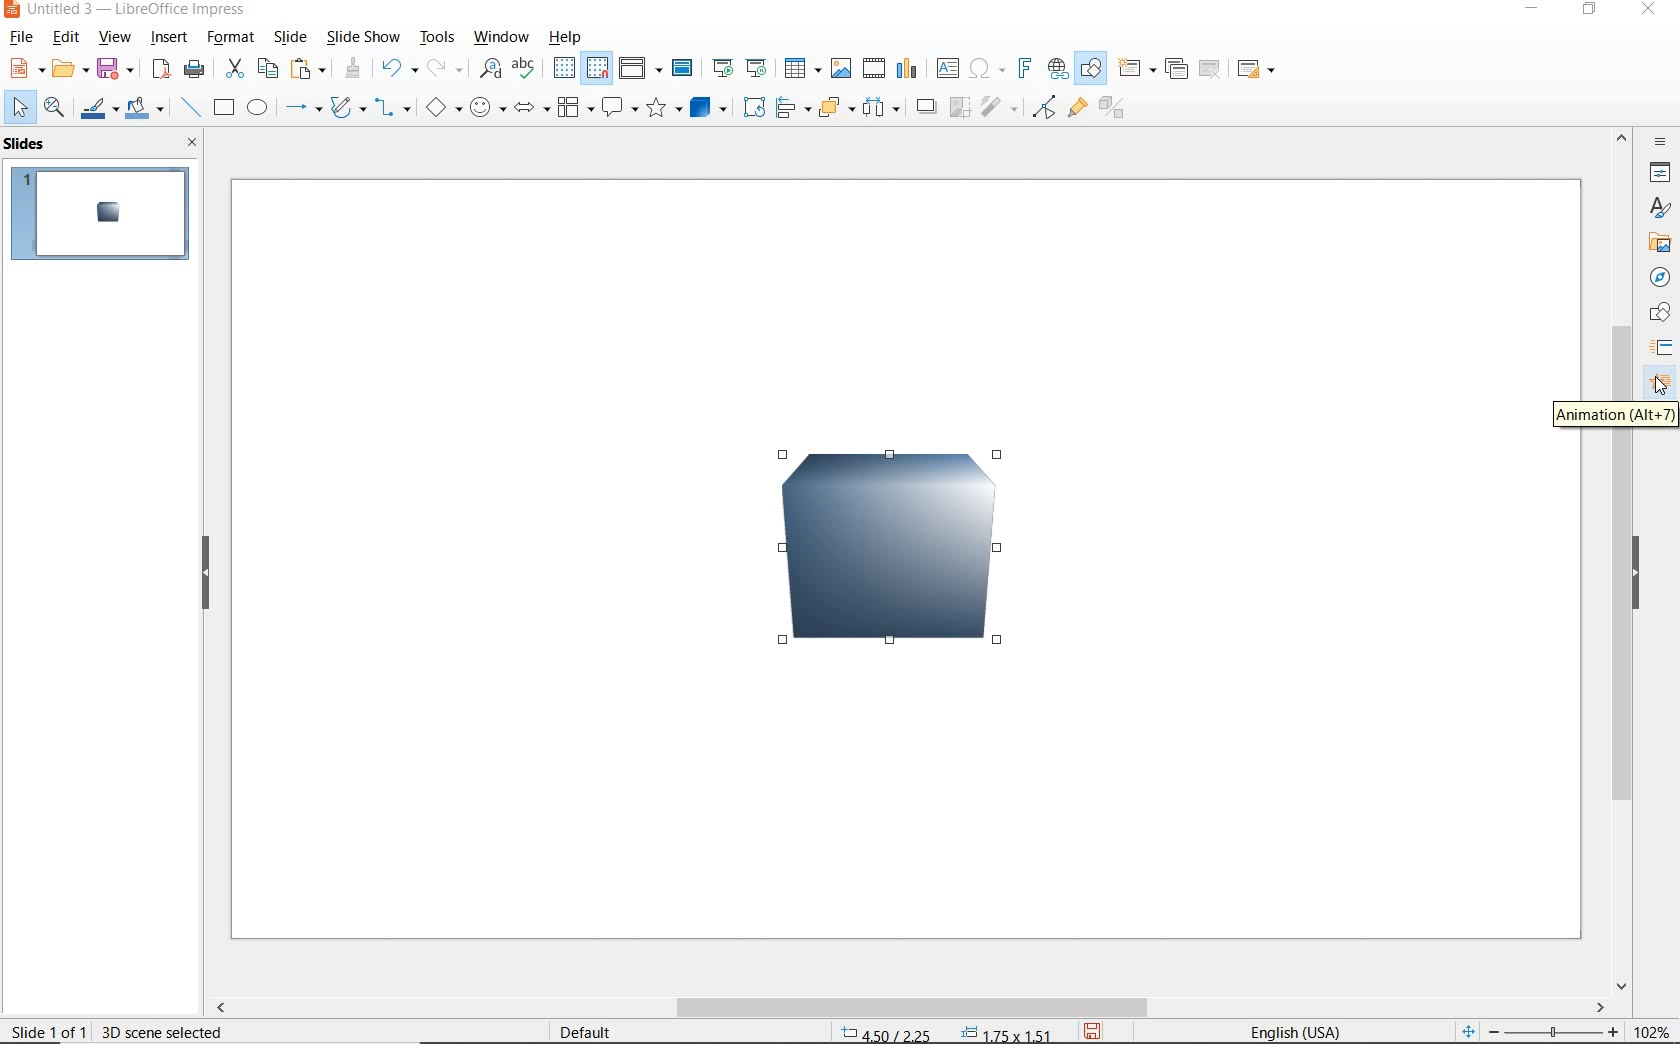  What do you see at coordinates (961, 105) in the screenshot?
I see `crop image` at bounding box center [961, 105].